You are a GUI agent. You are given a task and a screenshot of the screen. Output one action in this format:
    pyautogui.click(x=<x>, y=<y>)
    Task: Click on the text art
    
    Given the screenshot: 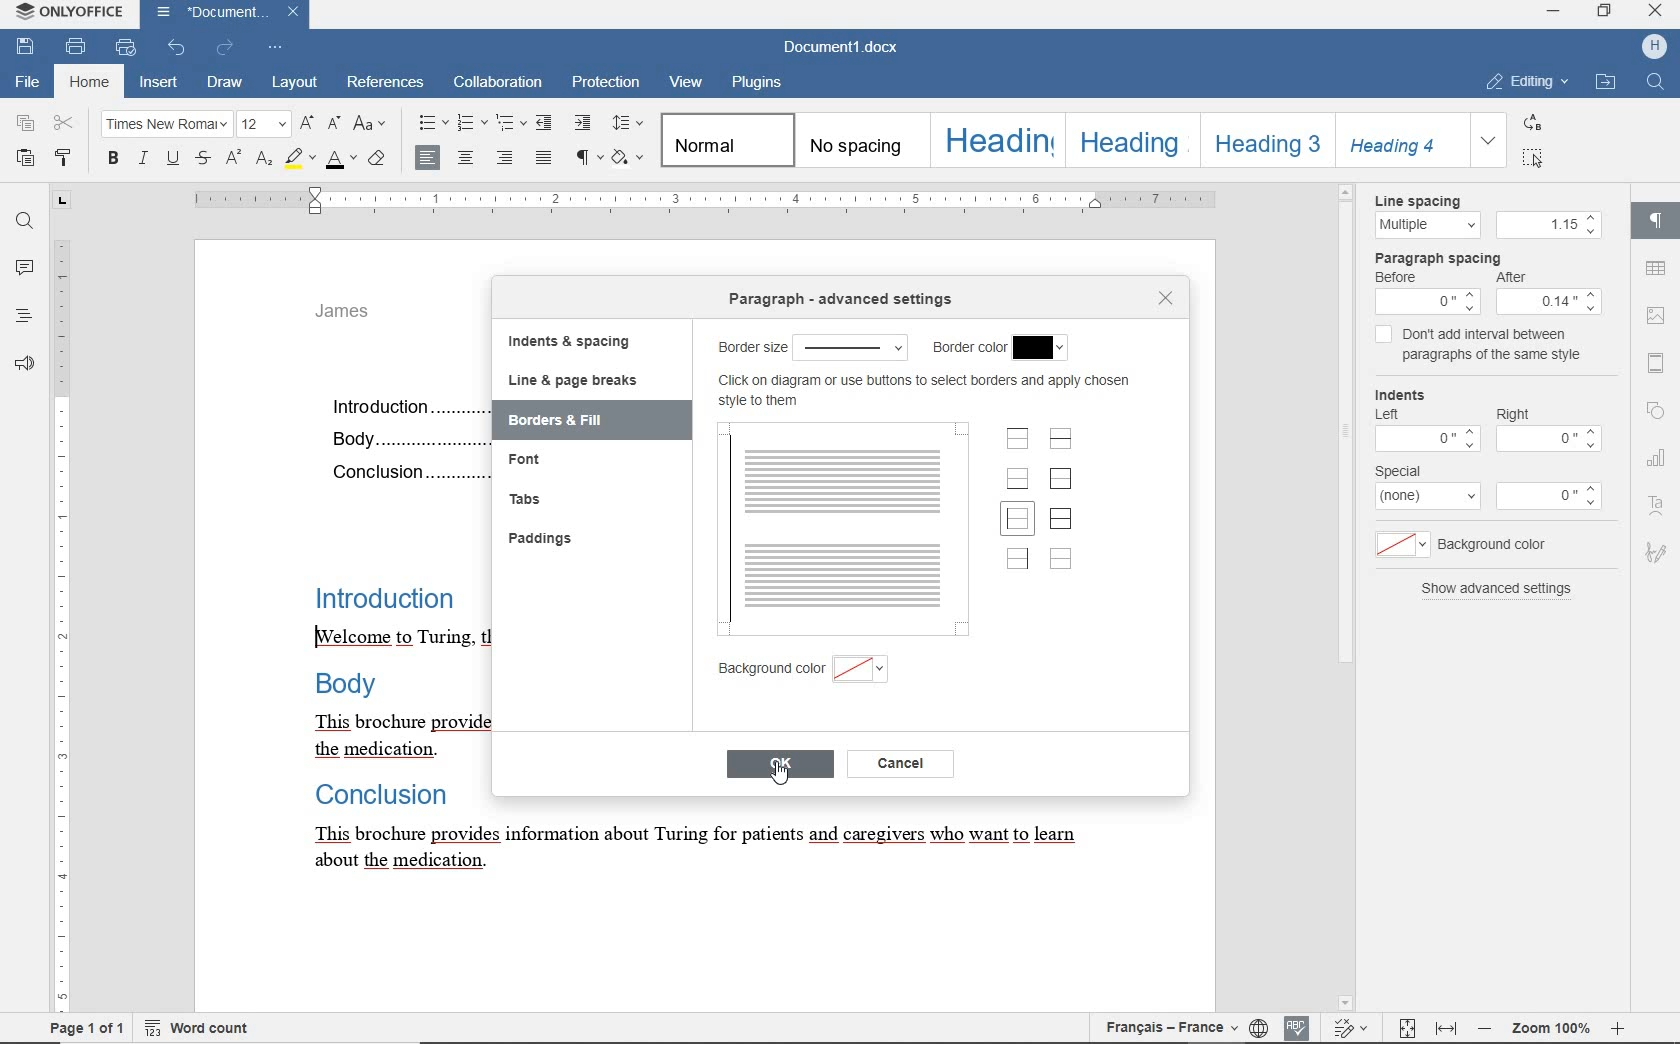 What is the action you would take?
    pyautogui.click(x=1658, y=504)
    